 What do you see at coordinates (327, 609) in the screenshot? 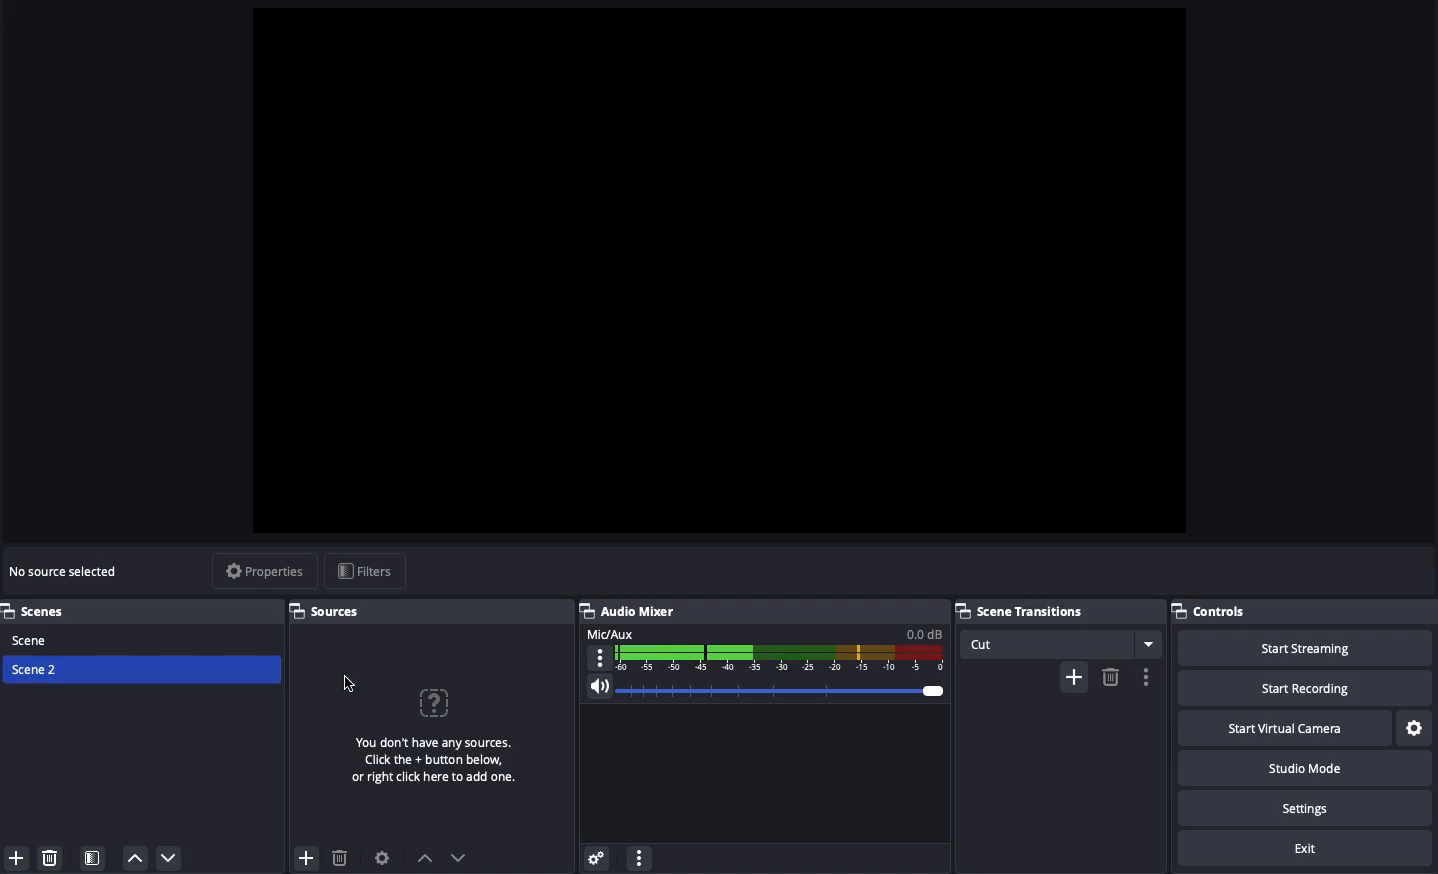
I see `Sources` at bounding box center [327, 609].